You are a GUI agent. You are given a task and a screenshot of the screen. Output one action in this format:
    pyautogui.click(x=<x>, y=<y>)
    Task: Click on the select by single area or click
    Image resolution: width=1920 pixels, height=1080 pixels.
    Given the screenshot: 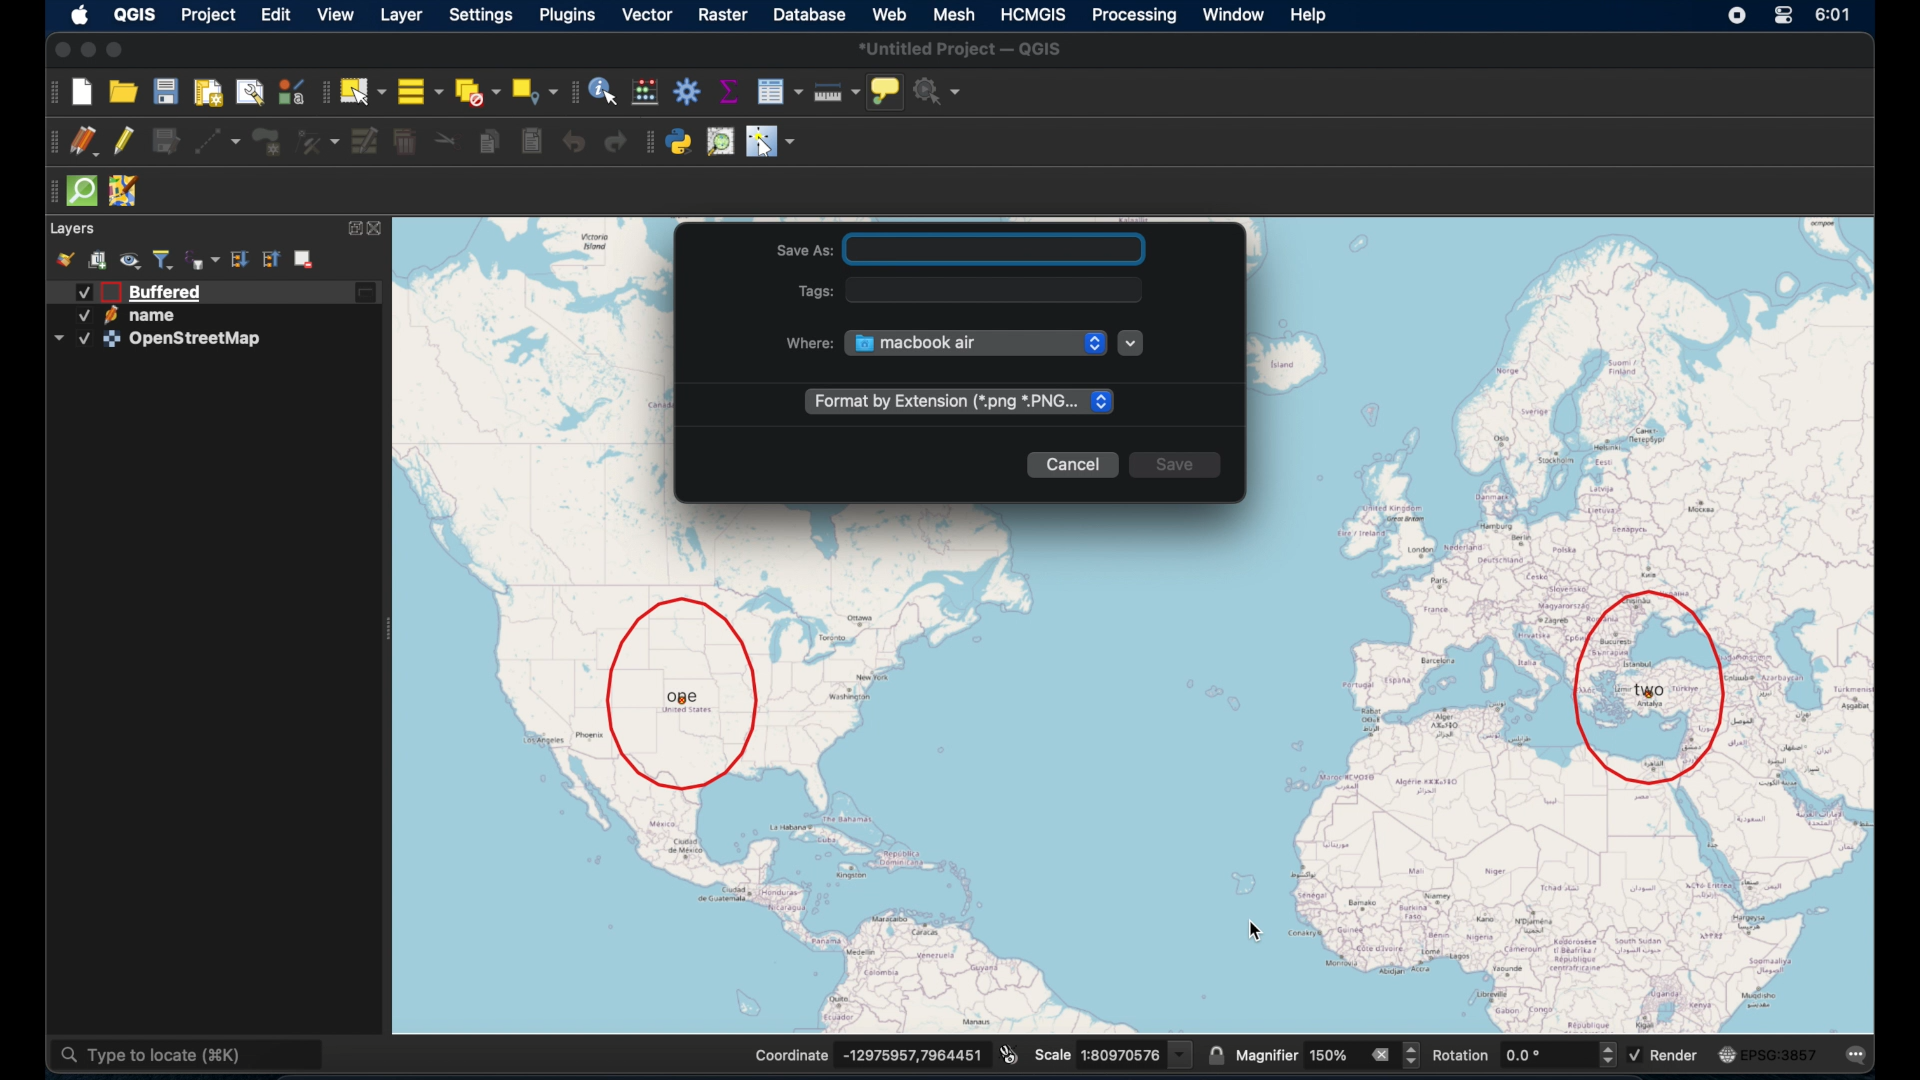 What is the action you would take?
    pyautogui.click(x=361, y=90)
    